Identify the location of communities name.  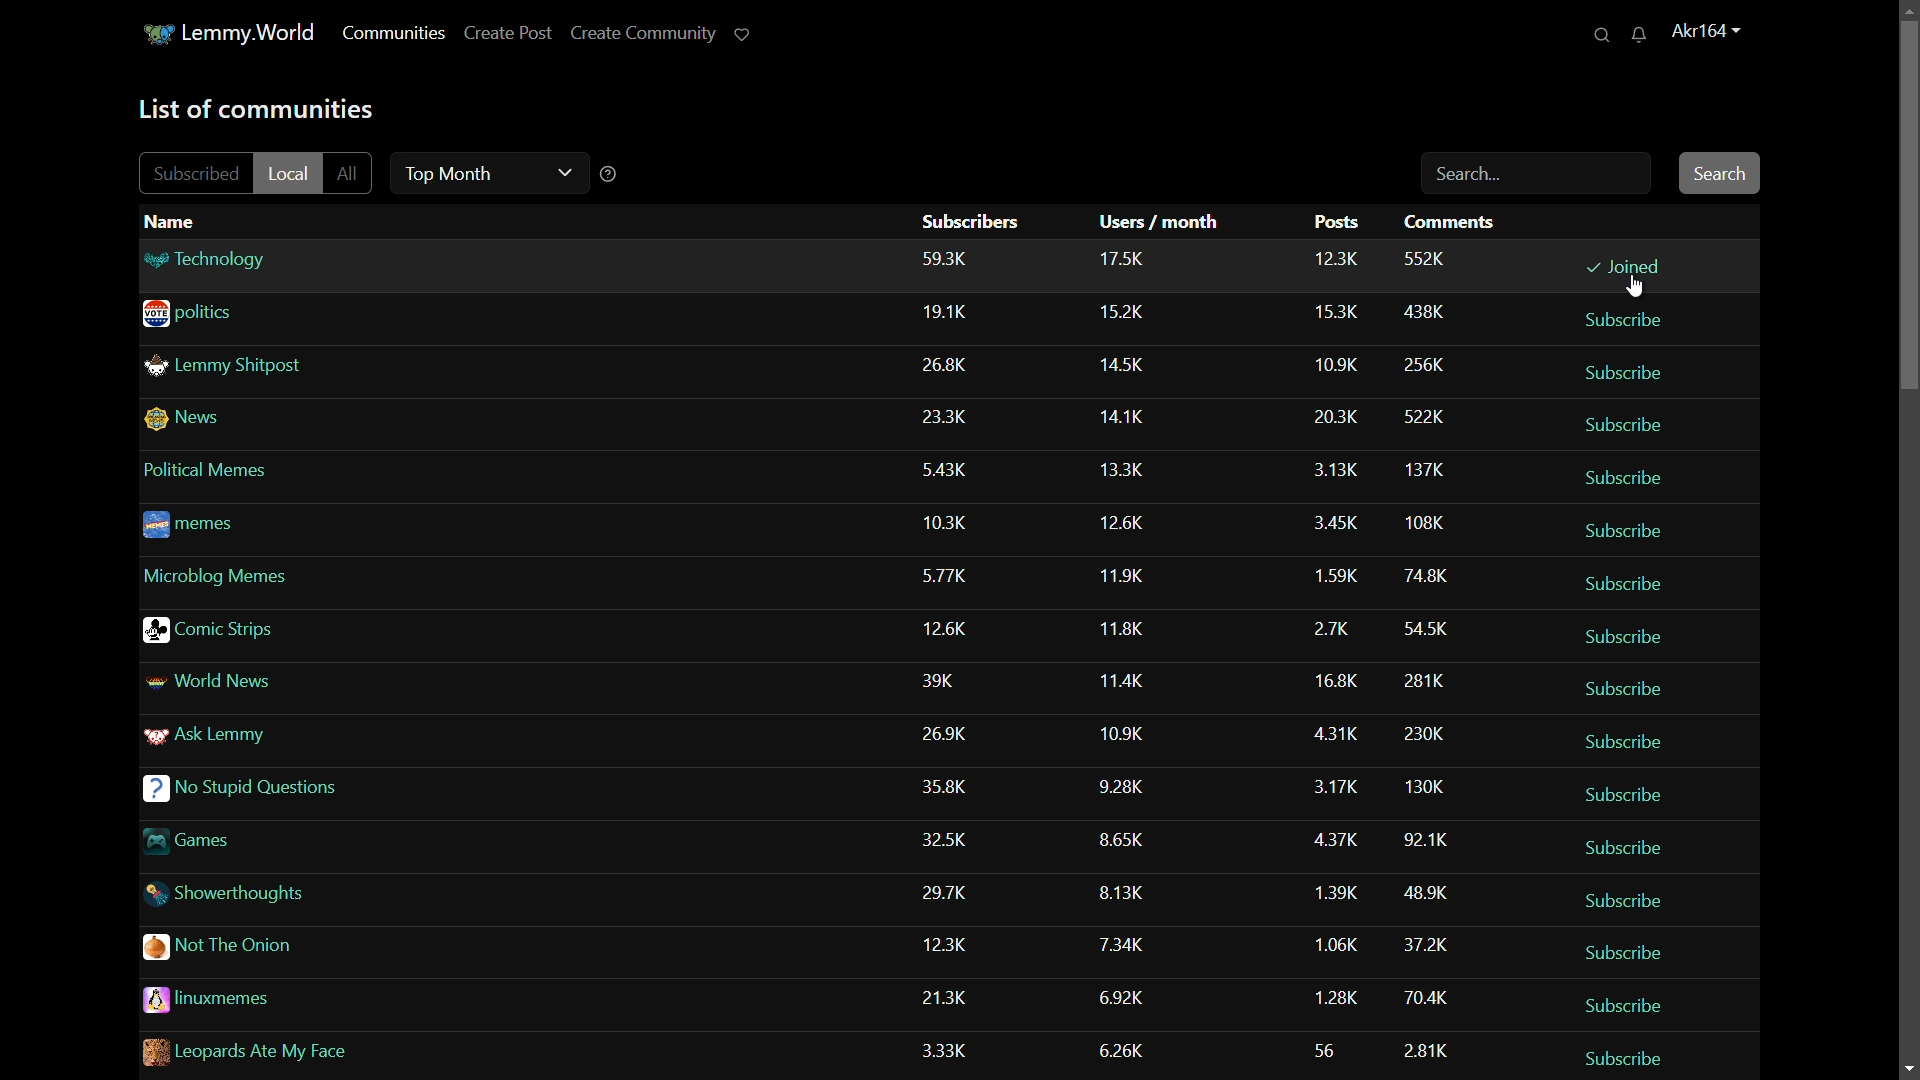
(455, 257).